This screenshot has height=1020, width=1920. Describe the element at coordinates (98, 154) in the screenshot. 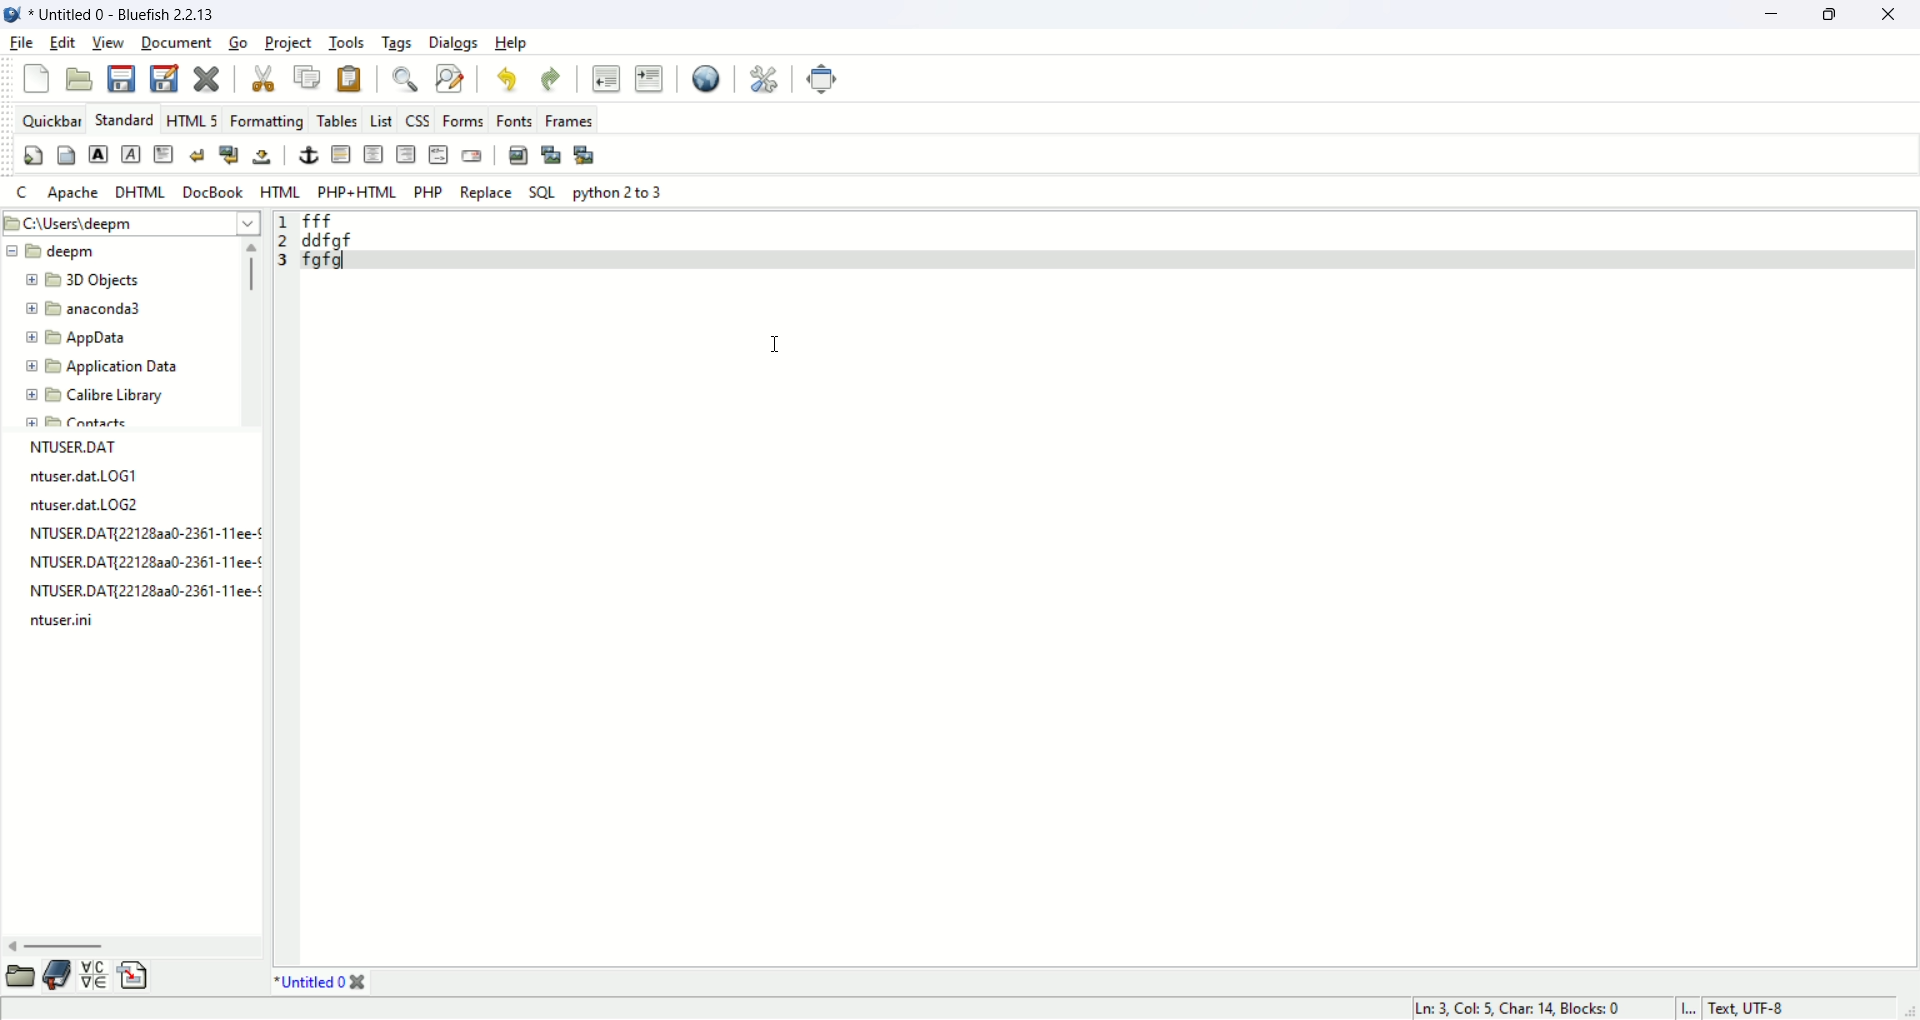

I see `strong` at that location.